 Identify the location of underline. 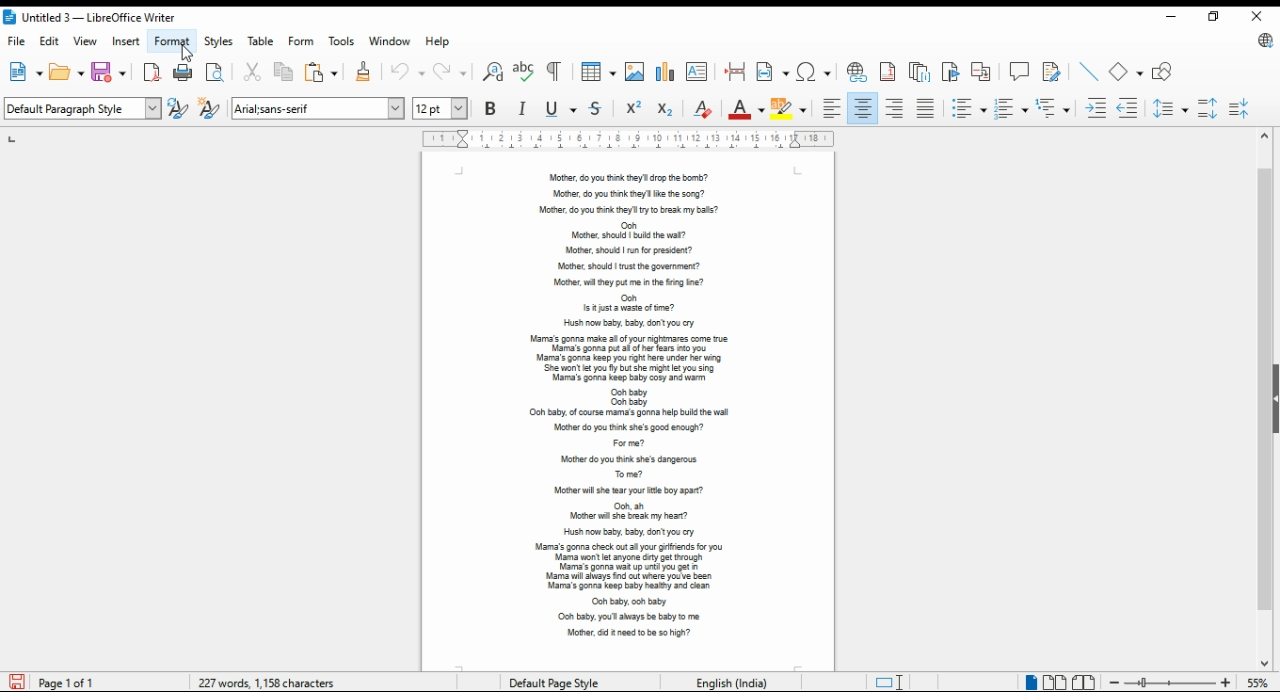
(558, 108).